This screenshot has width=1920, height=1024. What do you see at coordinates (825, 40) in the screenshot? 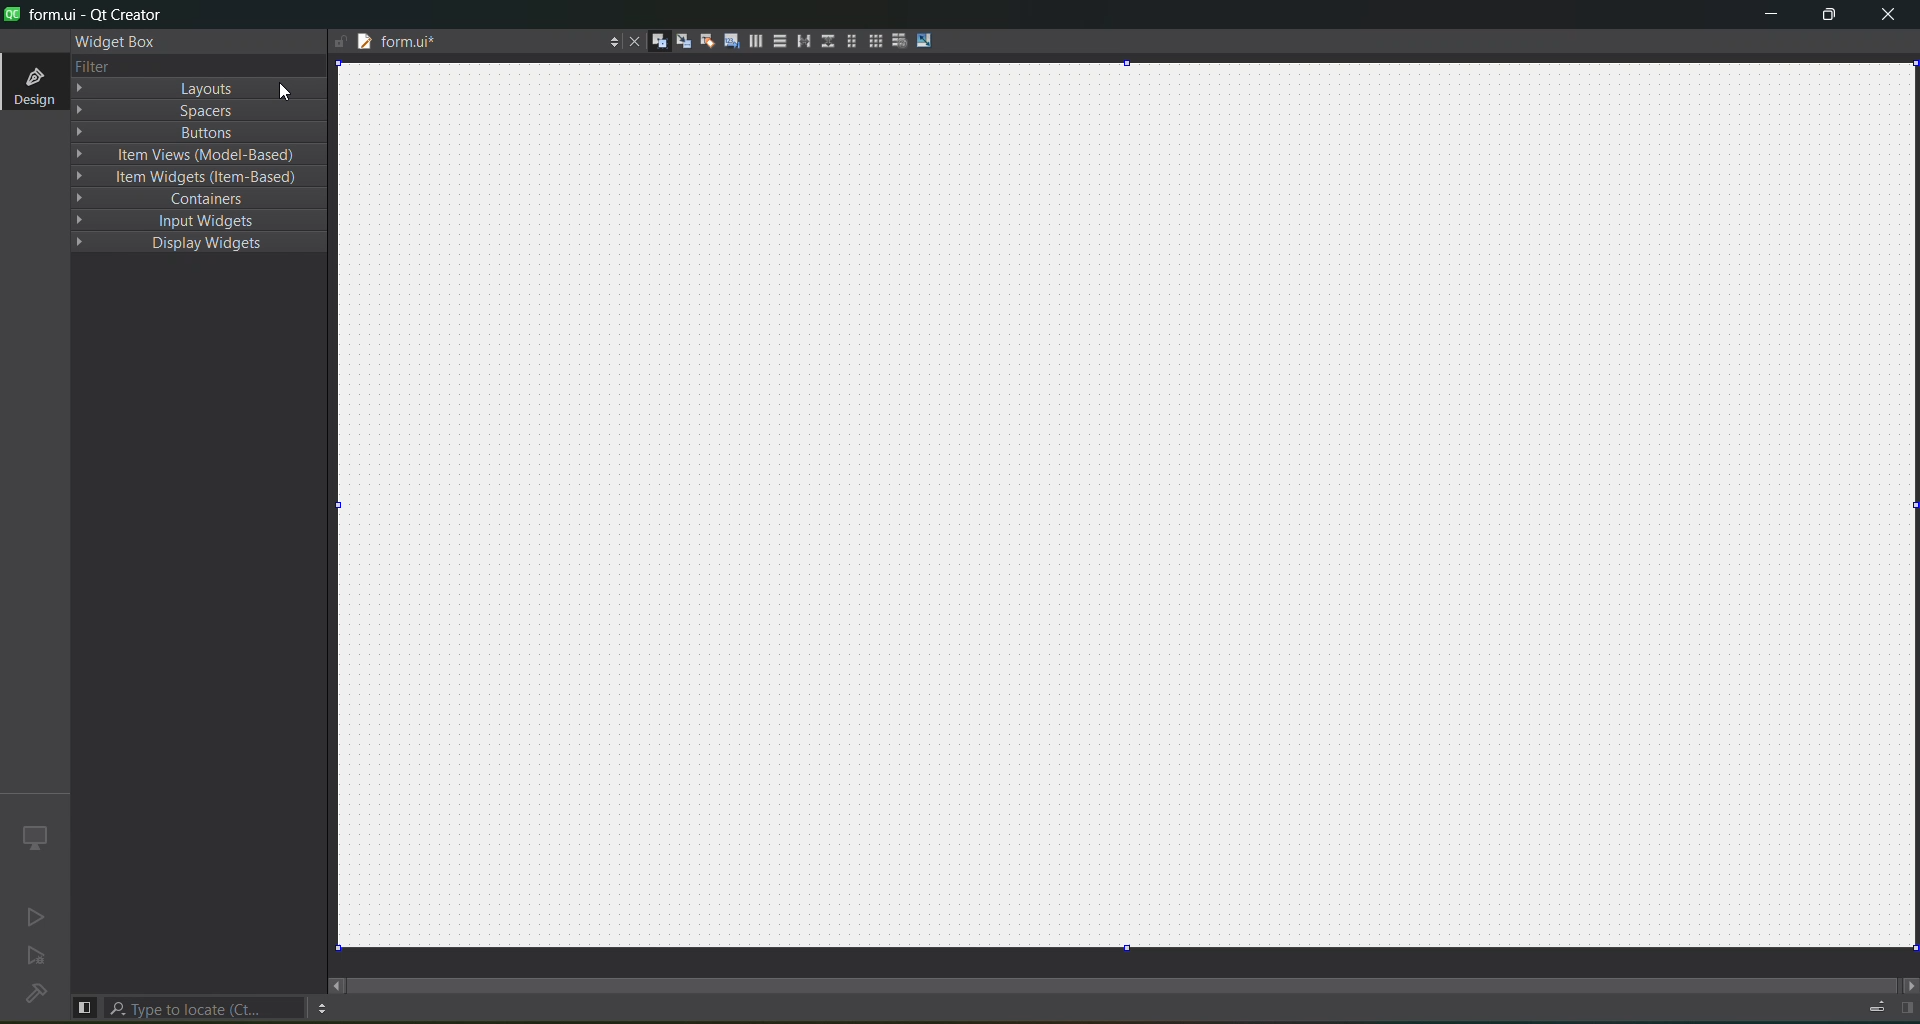
I see `vertical splitter` at bounding box center [825, 40].